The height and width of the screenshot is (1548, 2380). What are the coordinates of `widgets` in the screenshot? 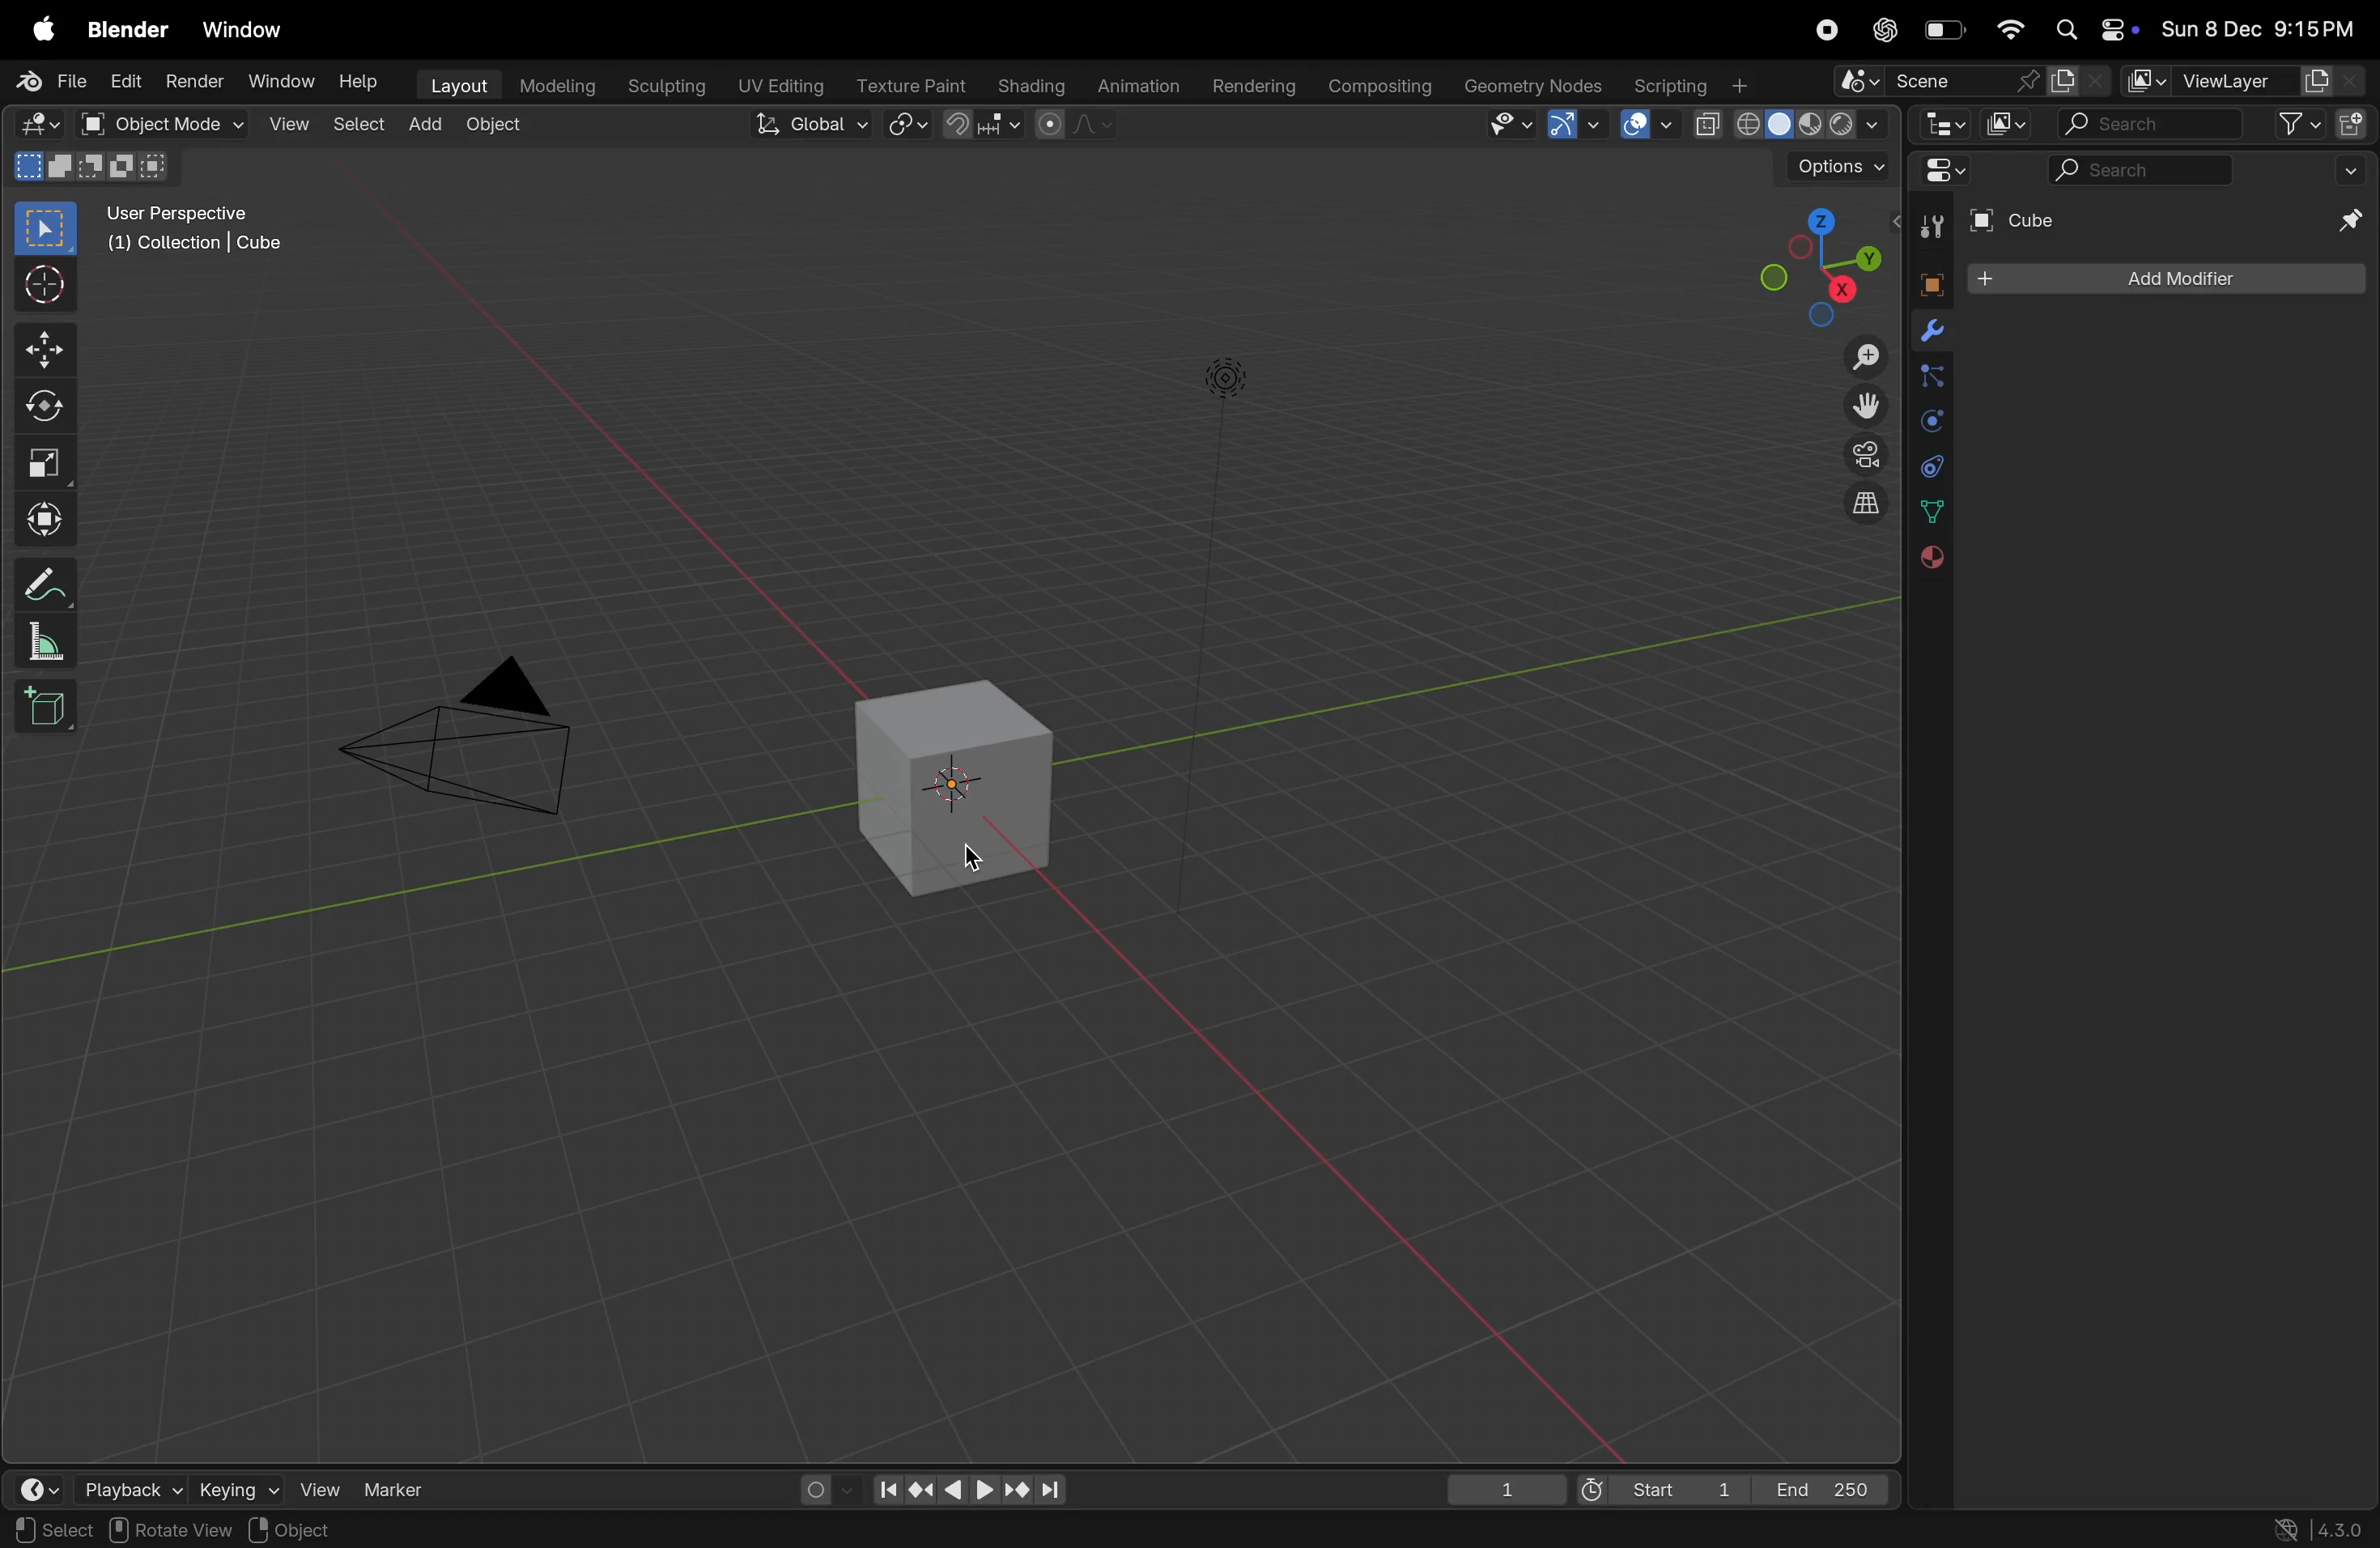 It's located at (1940, 172).